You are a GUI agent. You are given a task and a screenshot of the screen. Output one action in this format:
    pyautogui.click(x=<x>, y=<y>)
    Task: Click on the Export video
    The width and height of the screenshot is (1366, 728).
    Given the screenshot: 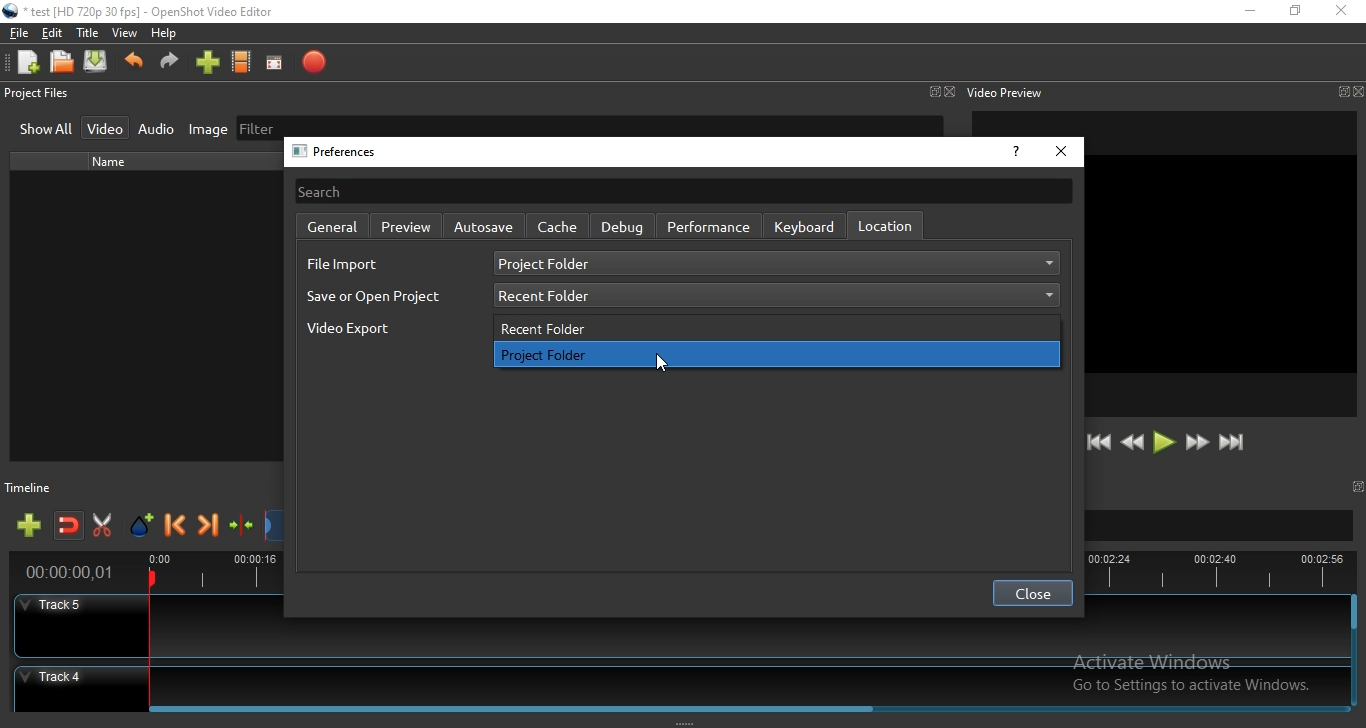 What is the action you would take?
    pyautogui.click(x=313, y=63)
    